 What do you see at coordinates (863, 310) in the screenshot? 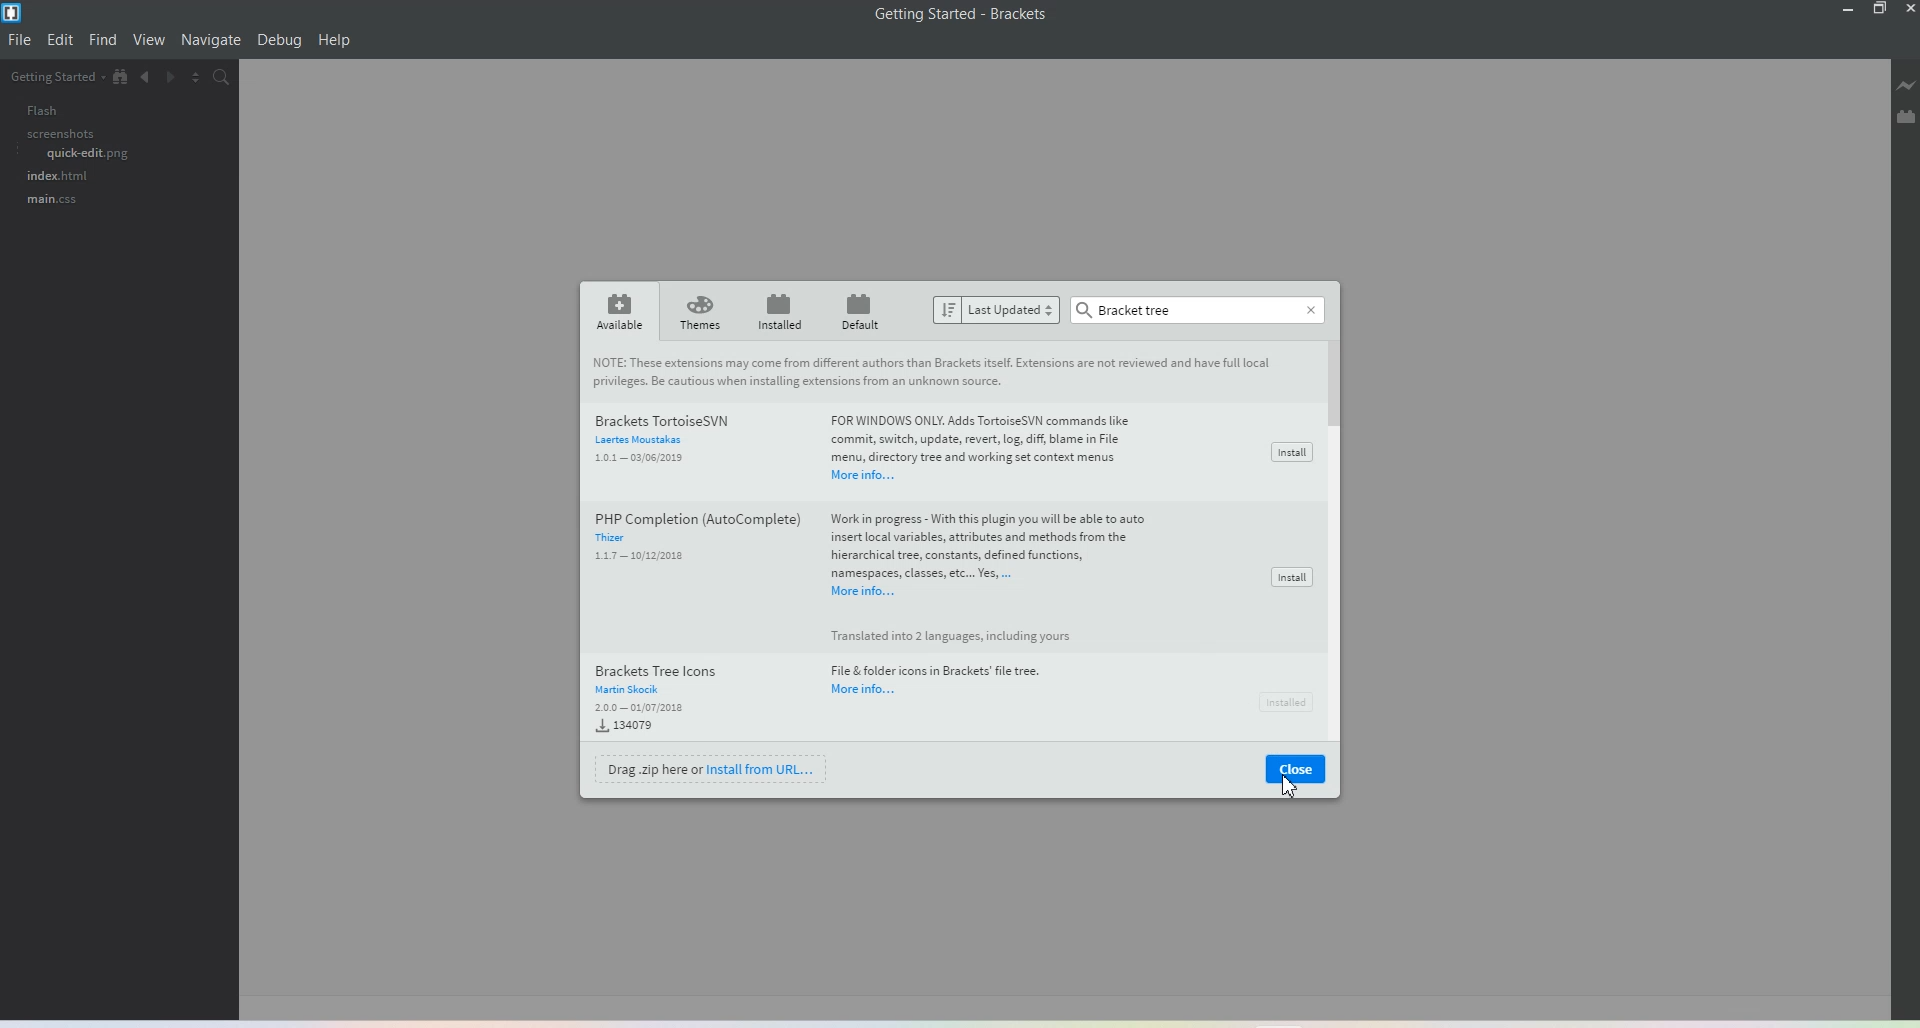
I see `Default` at bounding box center [863, 310].